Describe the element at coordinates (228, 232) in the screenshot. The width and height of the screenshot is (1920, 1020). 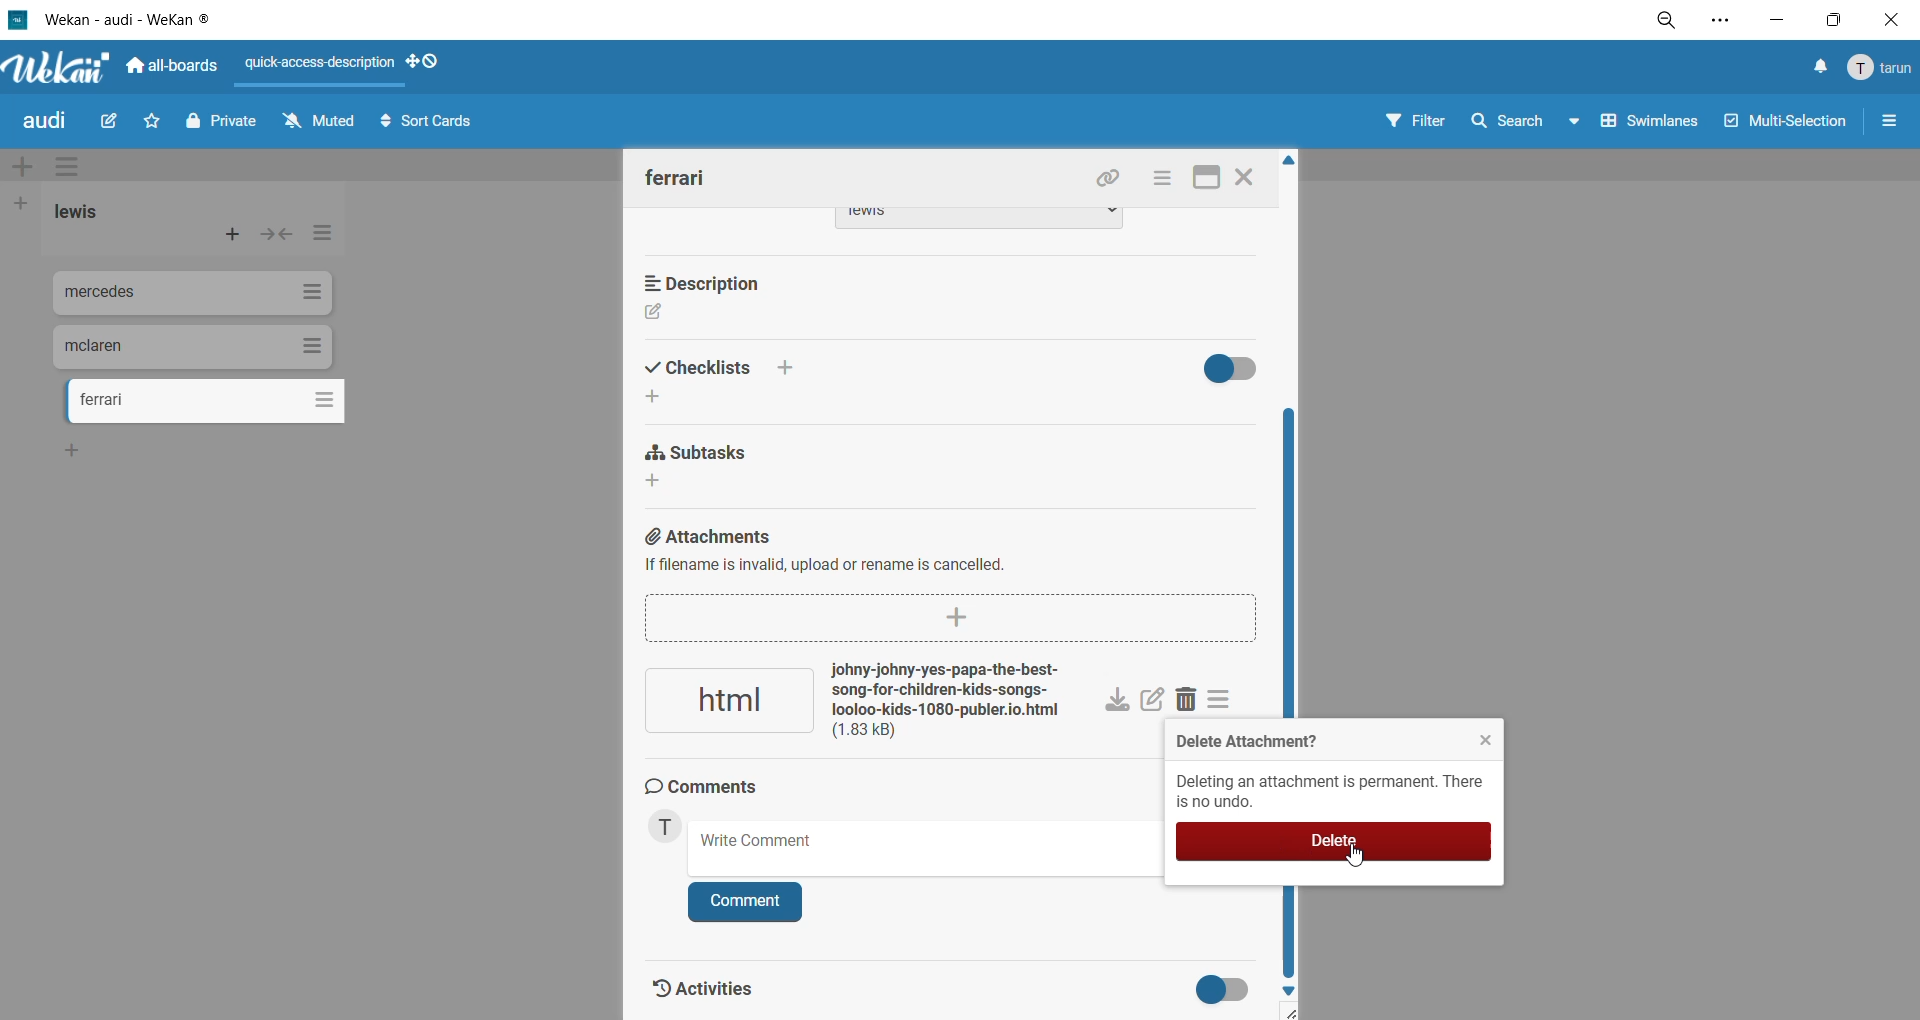
I see `add card` at that location.